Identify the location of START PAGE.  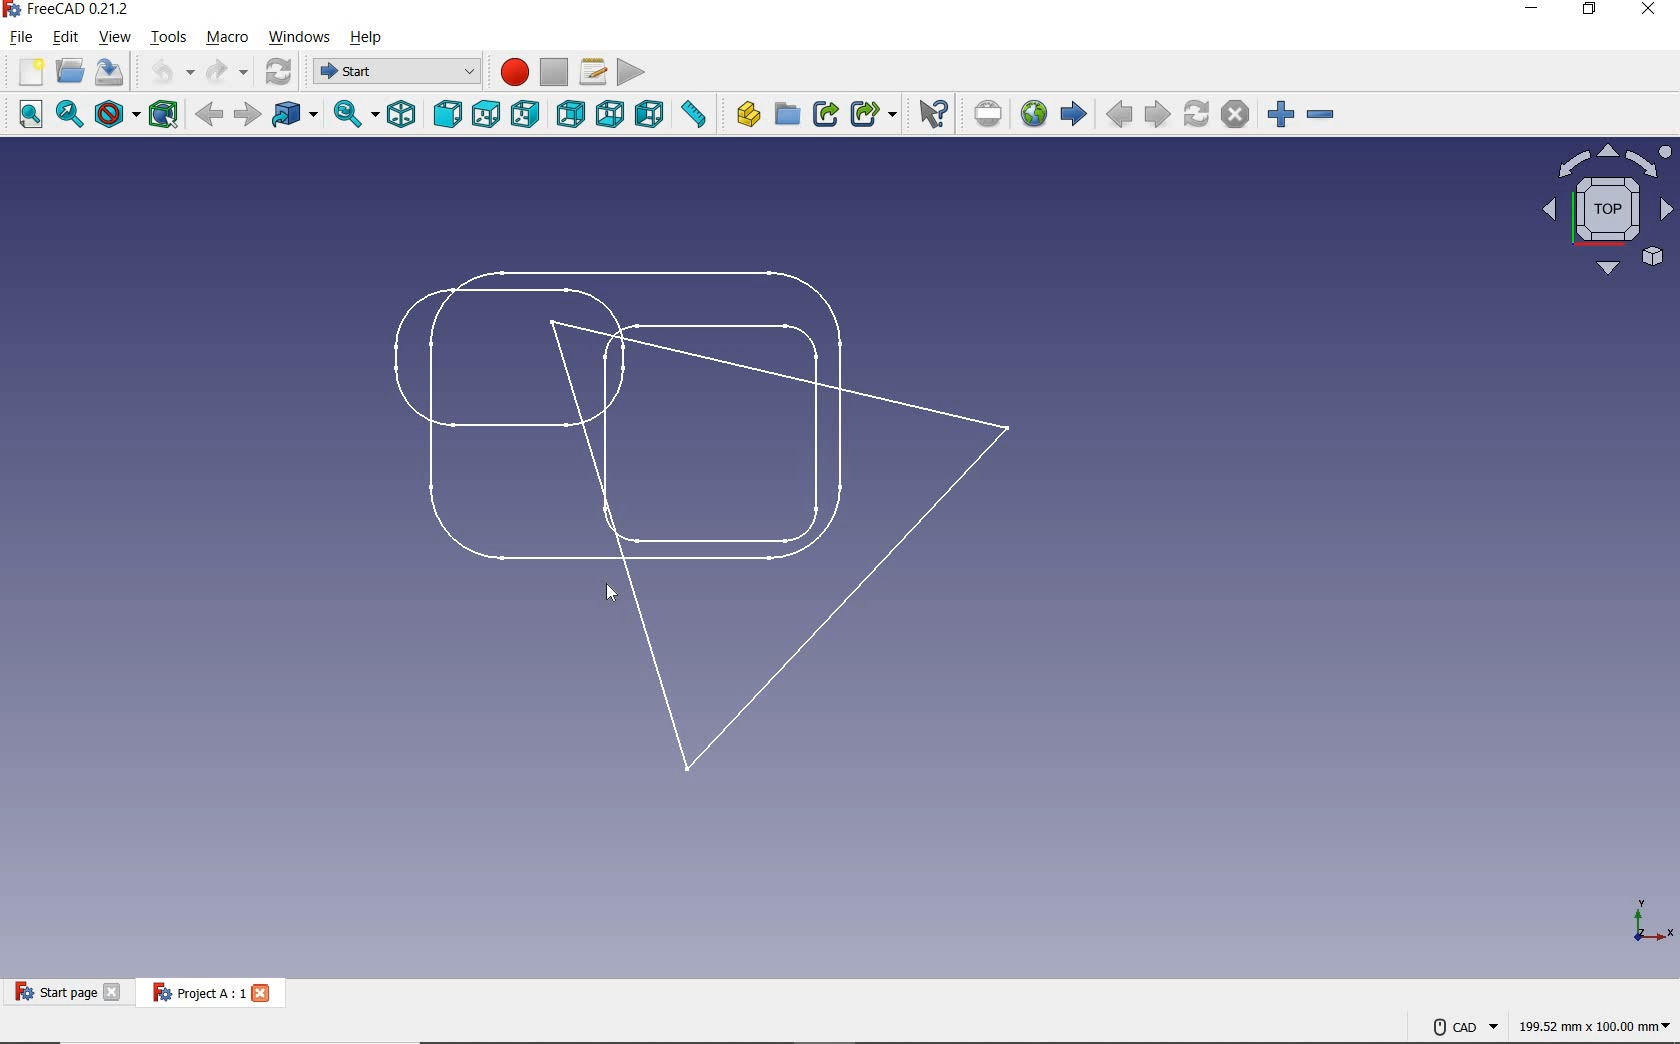
(1073, 115).